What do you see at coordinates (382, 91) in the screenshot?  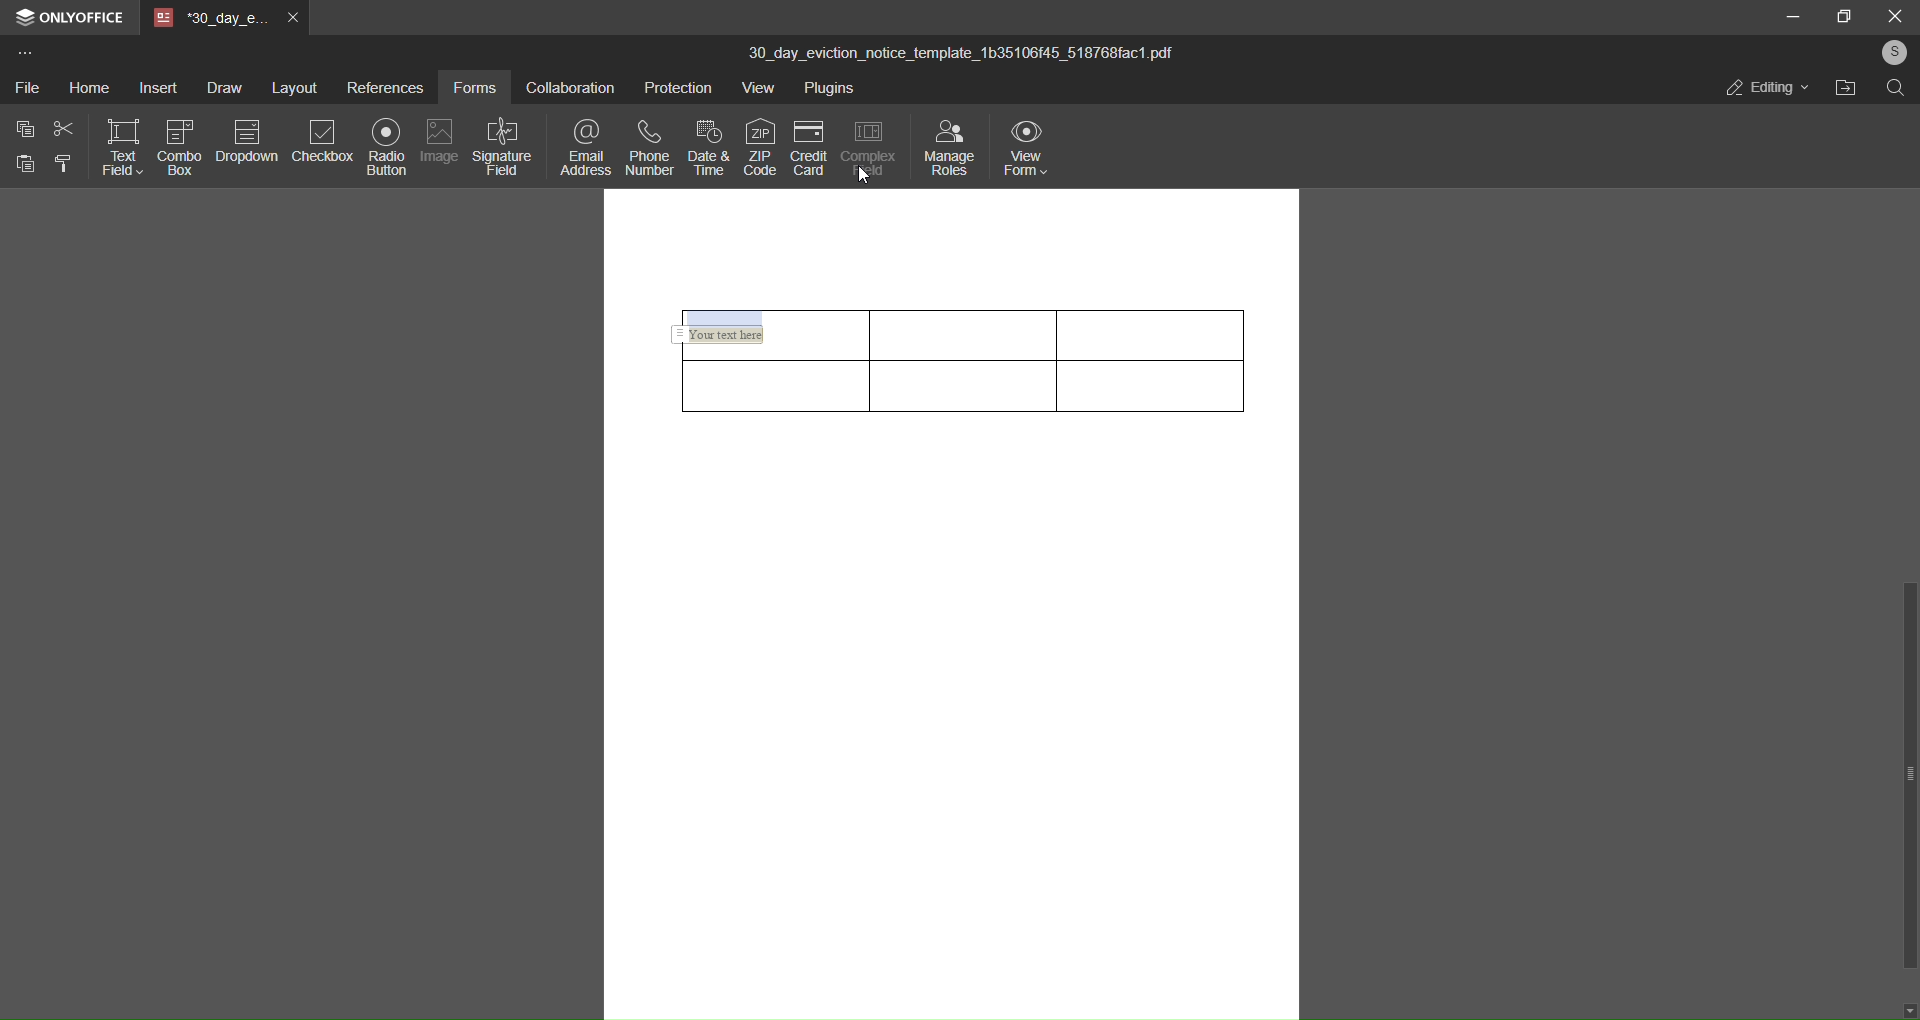 I see `references` at bounding box center [382, 91].